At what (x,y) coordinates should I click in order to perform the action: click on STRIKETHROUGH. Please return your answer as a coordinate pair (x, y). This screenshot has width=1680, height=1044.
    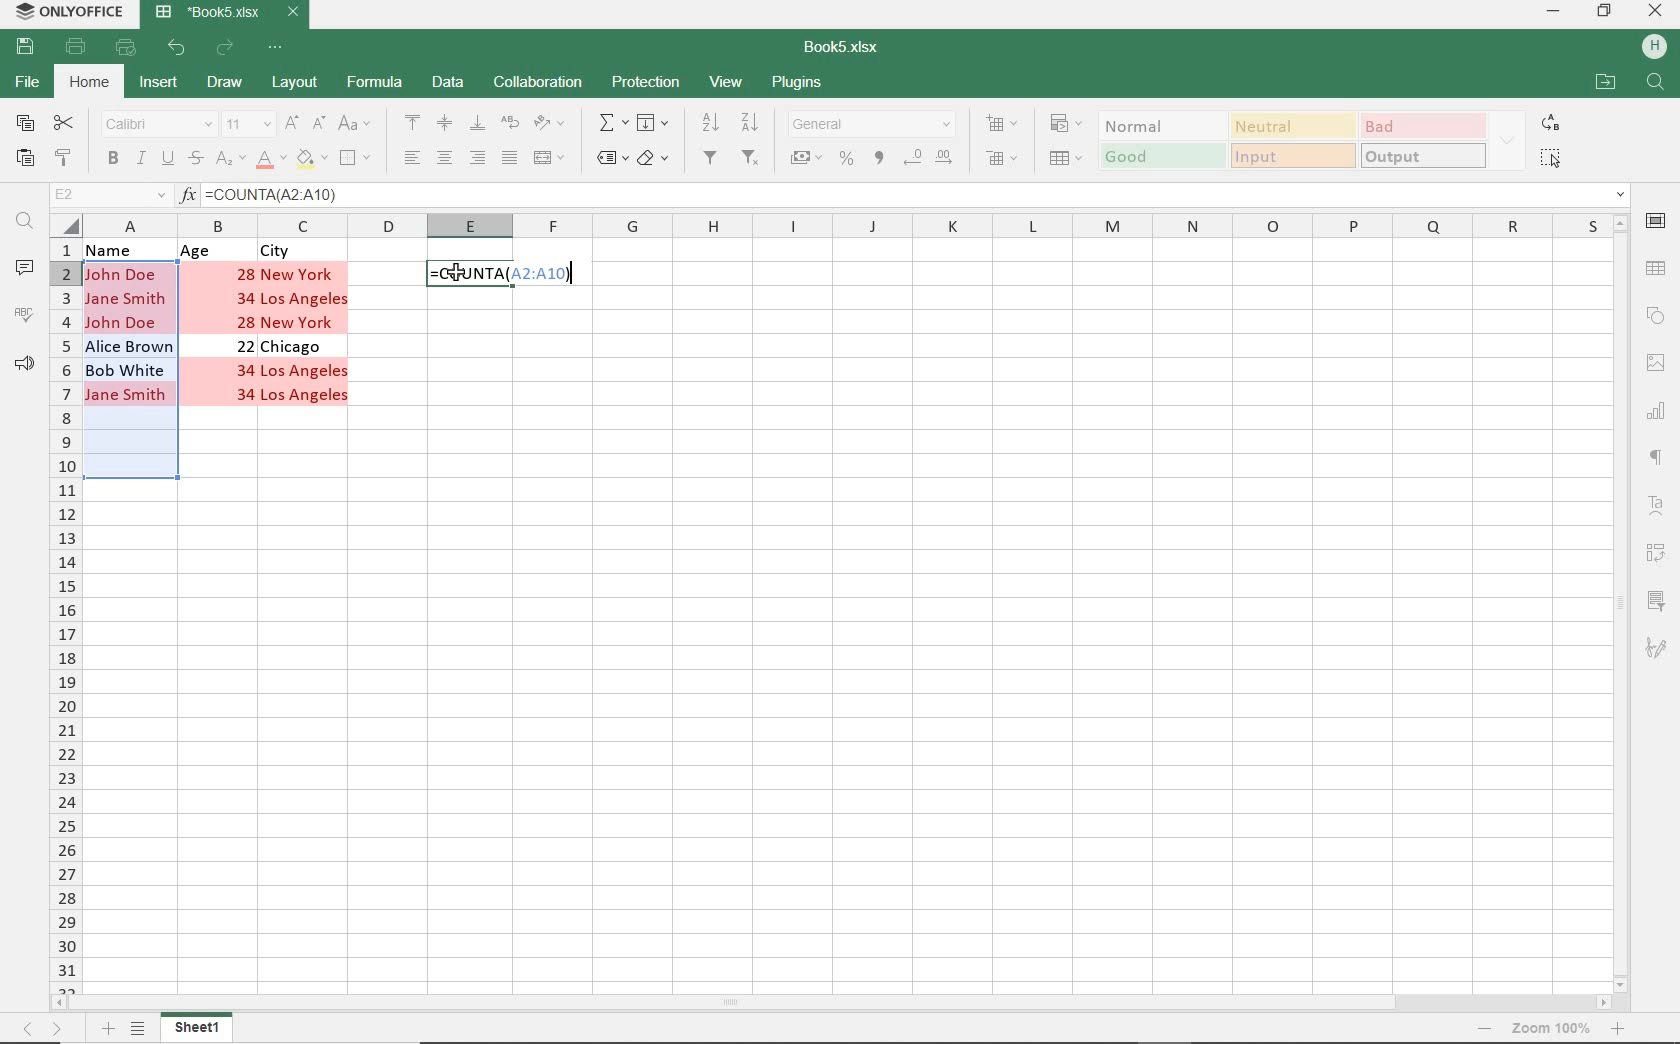
    Looking at the image, I should click on (194, 160).